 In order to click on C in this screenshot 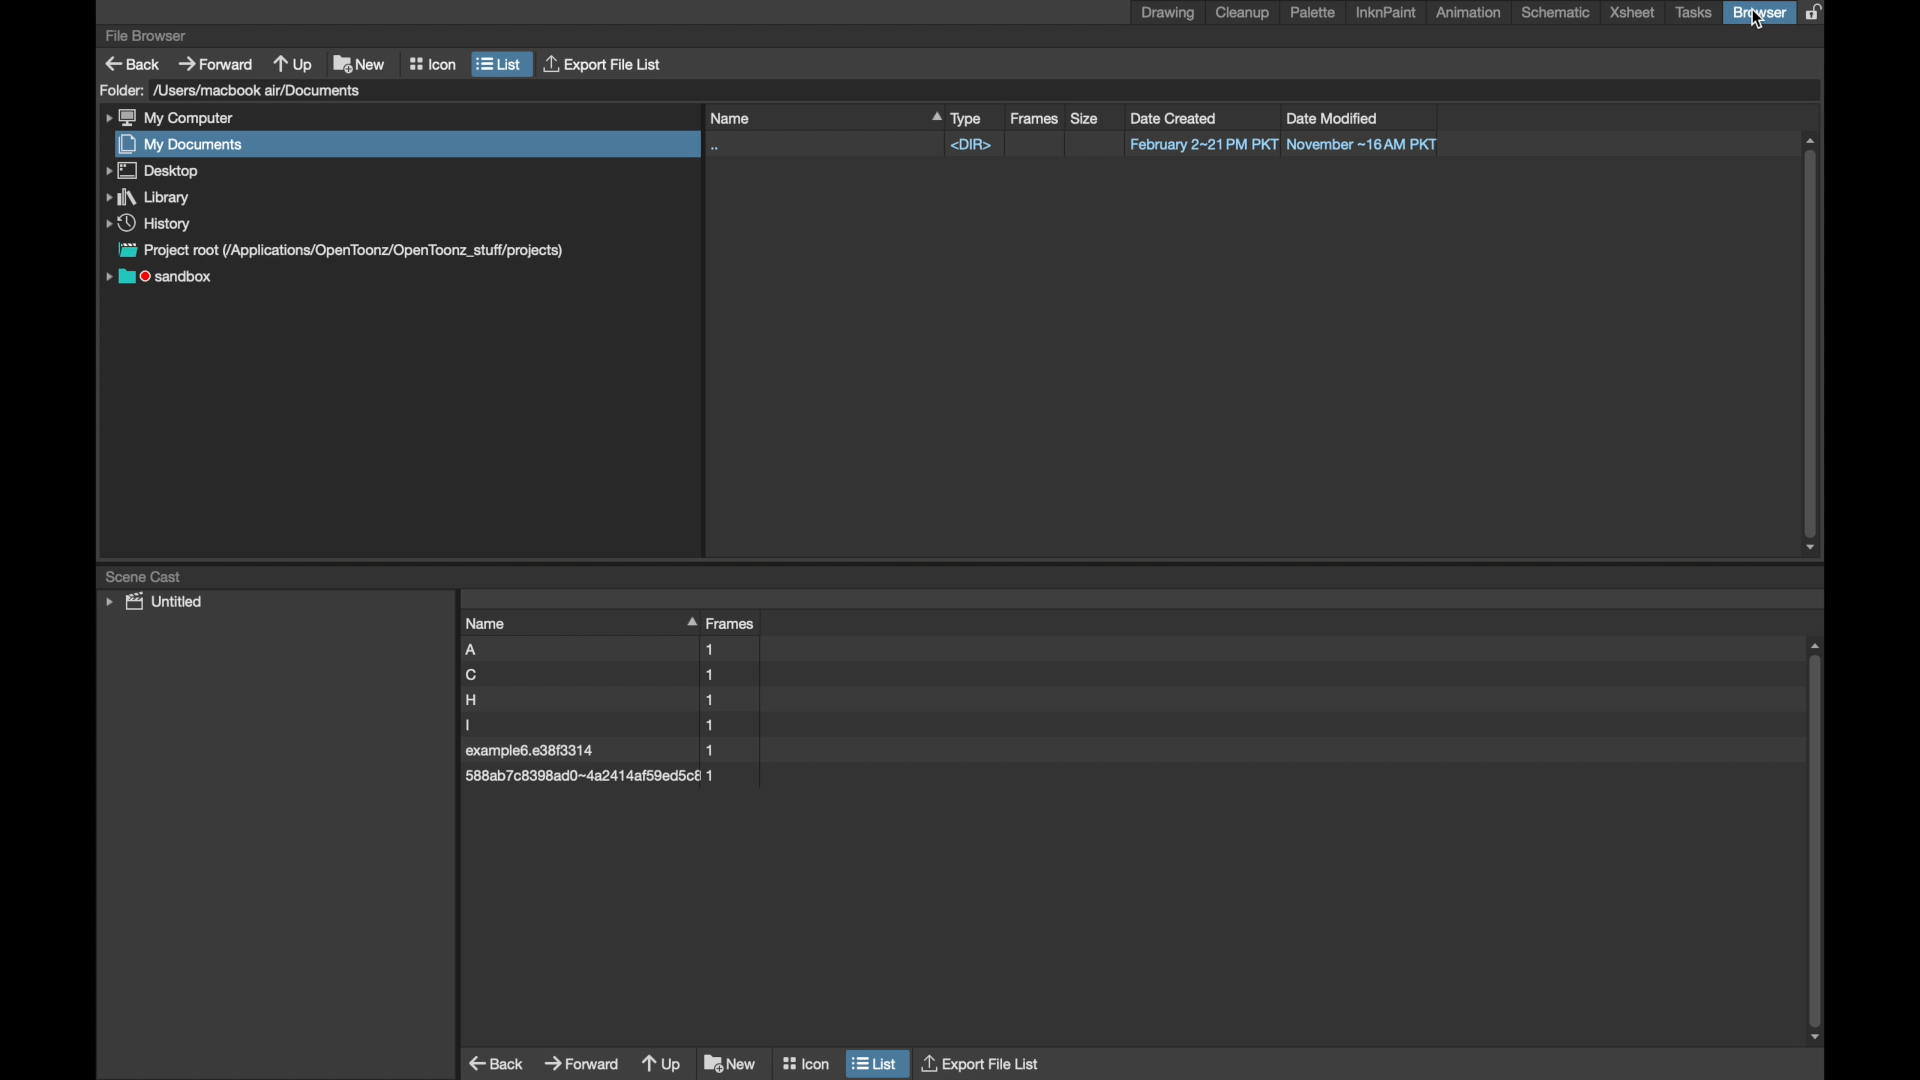, I will do `click(542, 675)`.